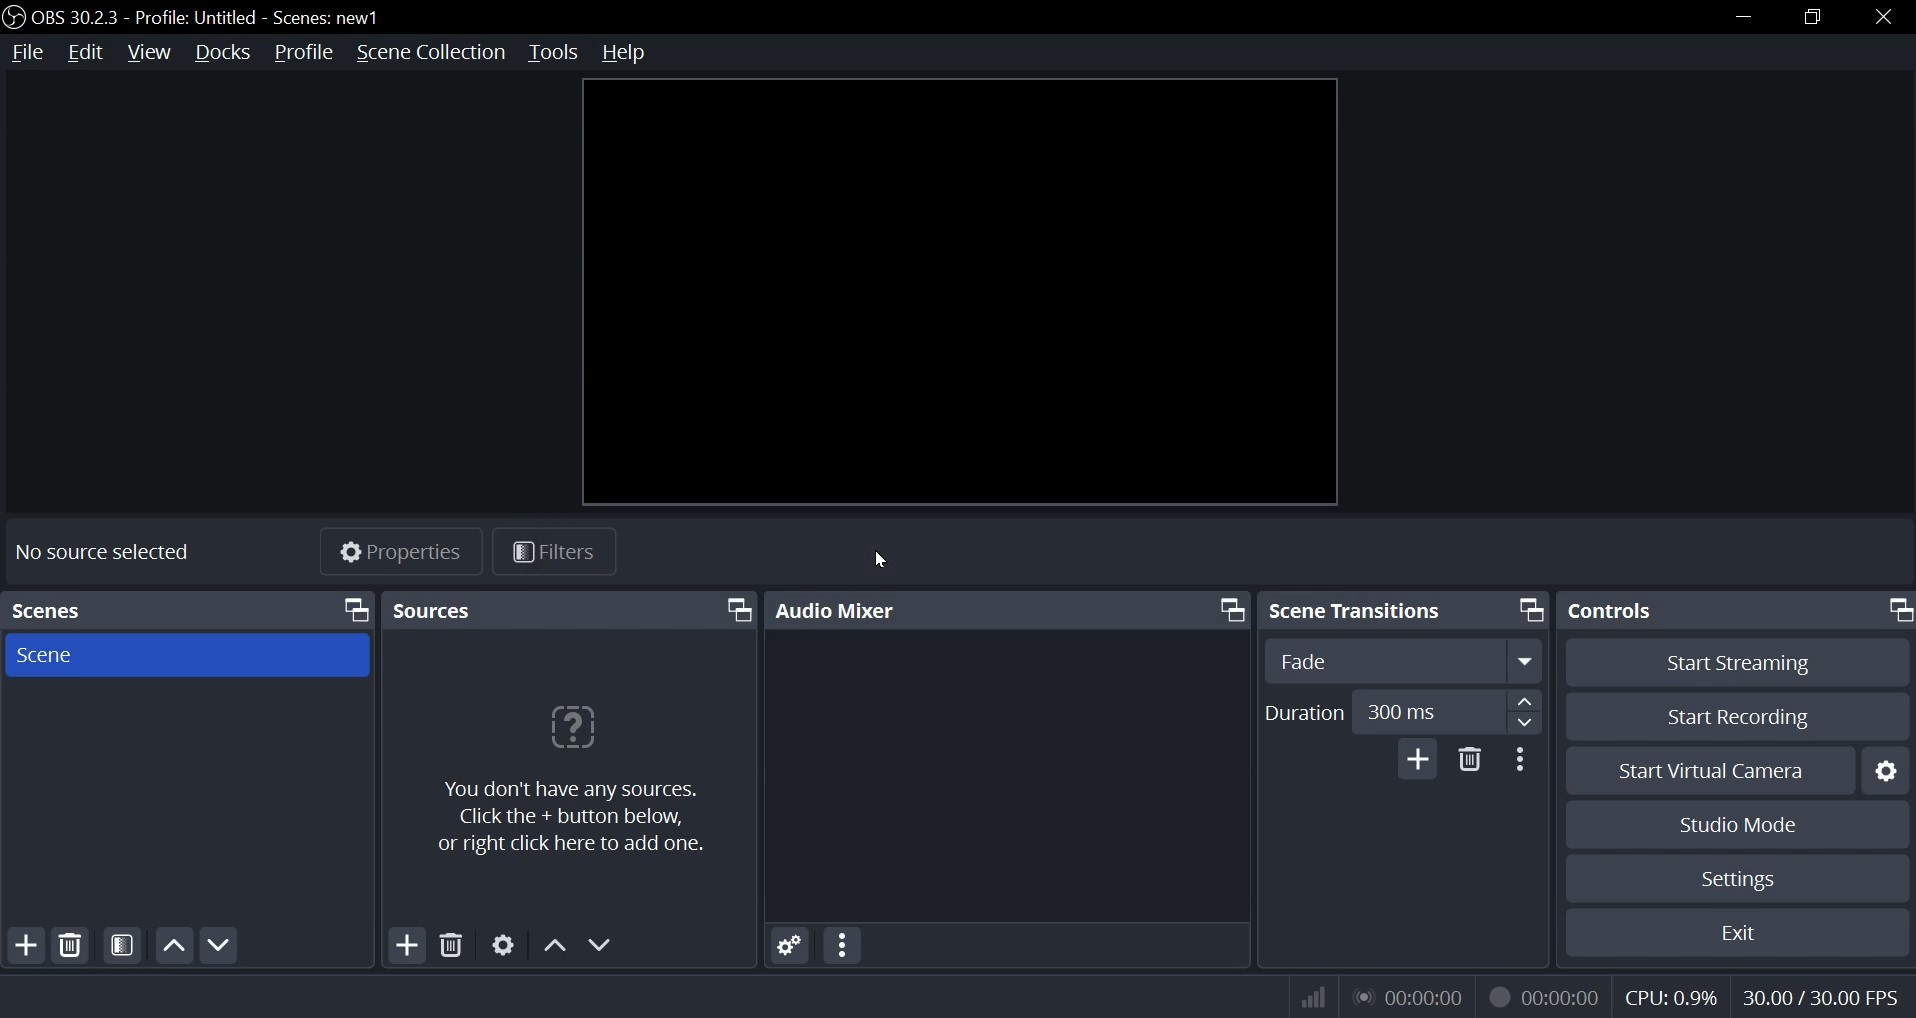 The width and height of the screenshot is (1916, 1018). I want to click on tools, so click(553, 53).